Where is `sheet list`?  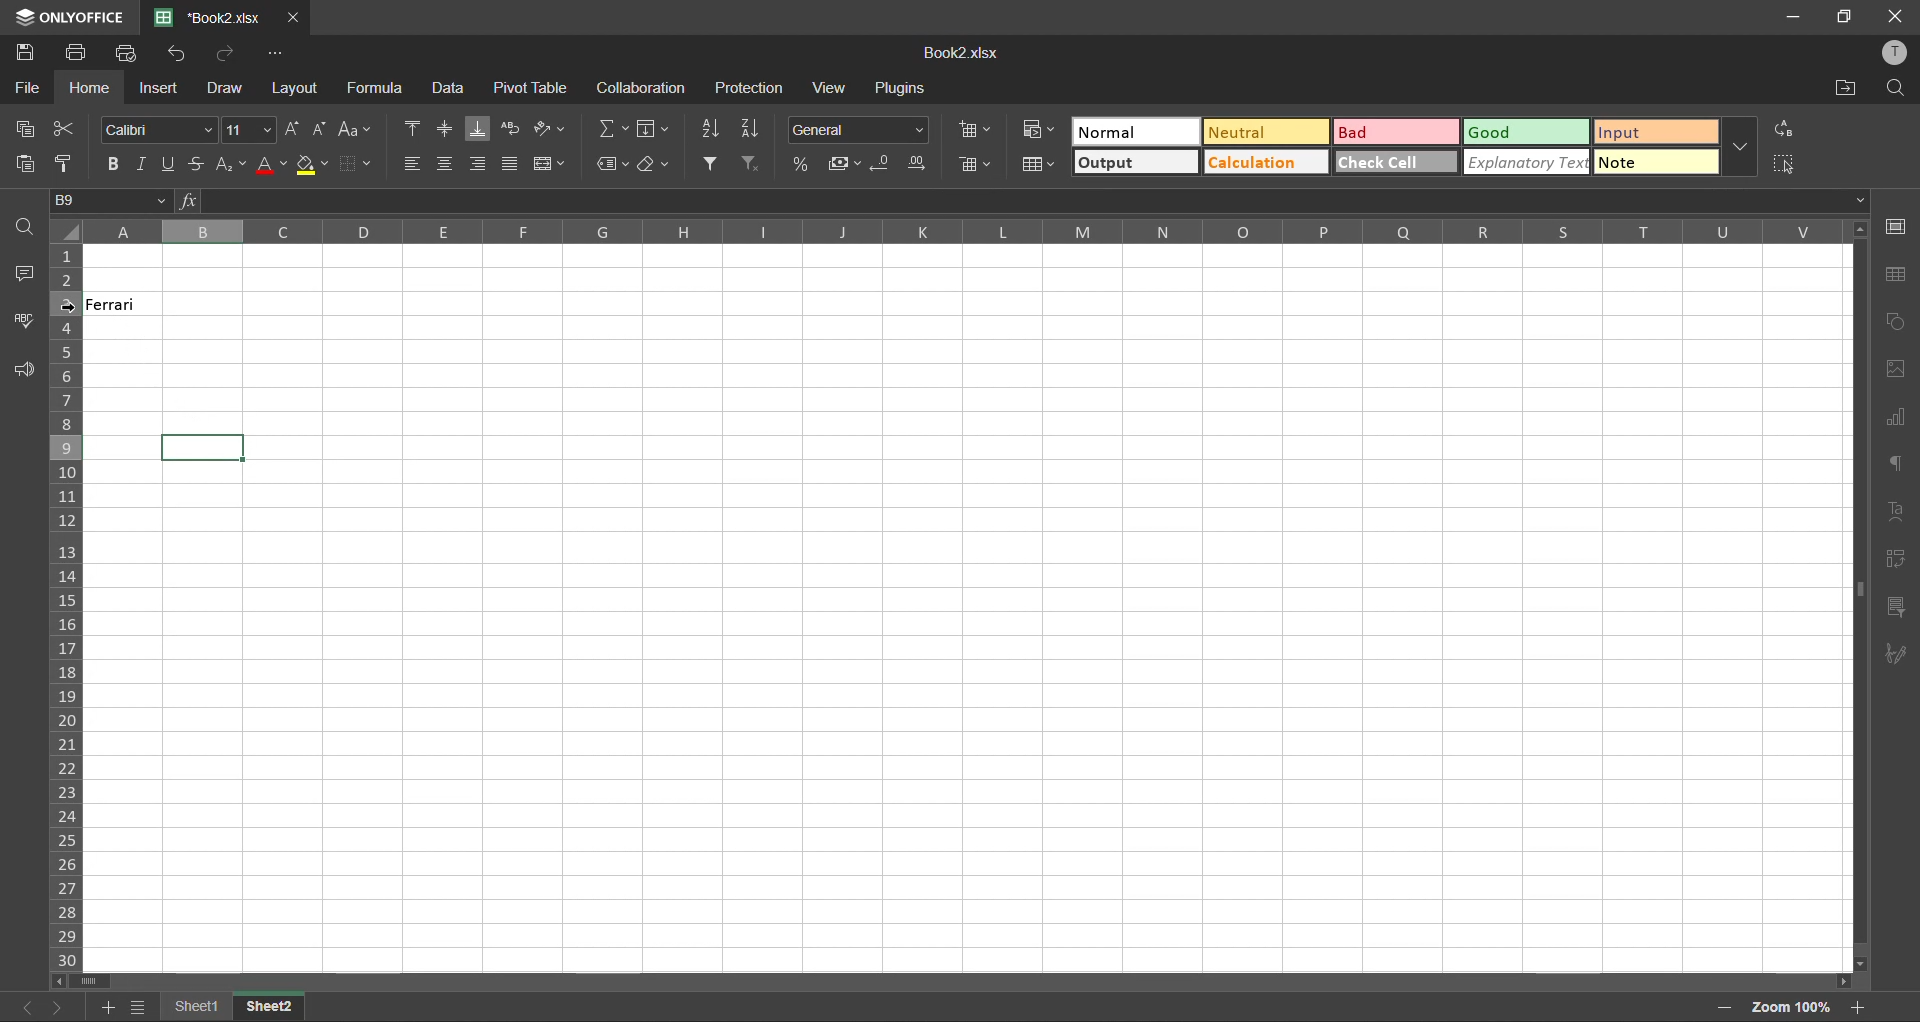 sheet list is located at coordinates (140, 1007).